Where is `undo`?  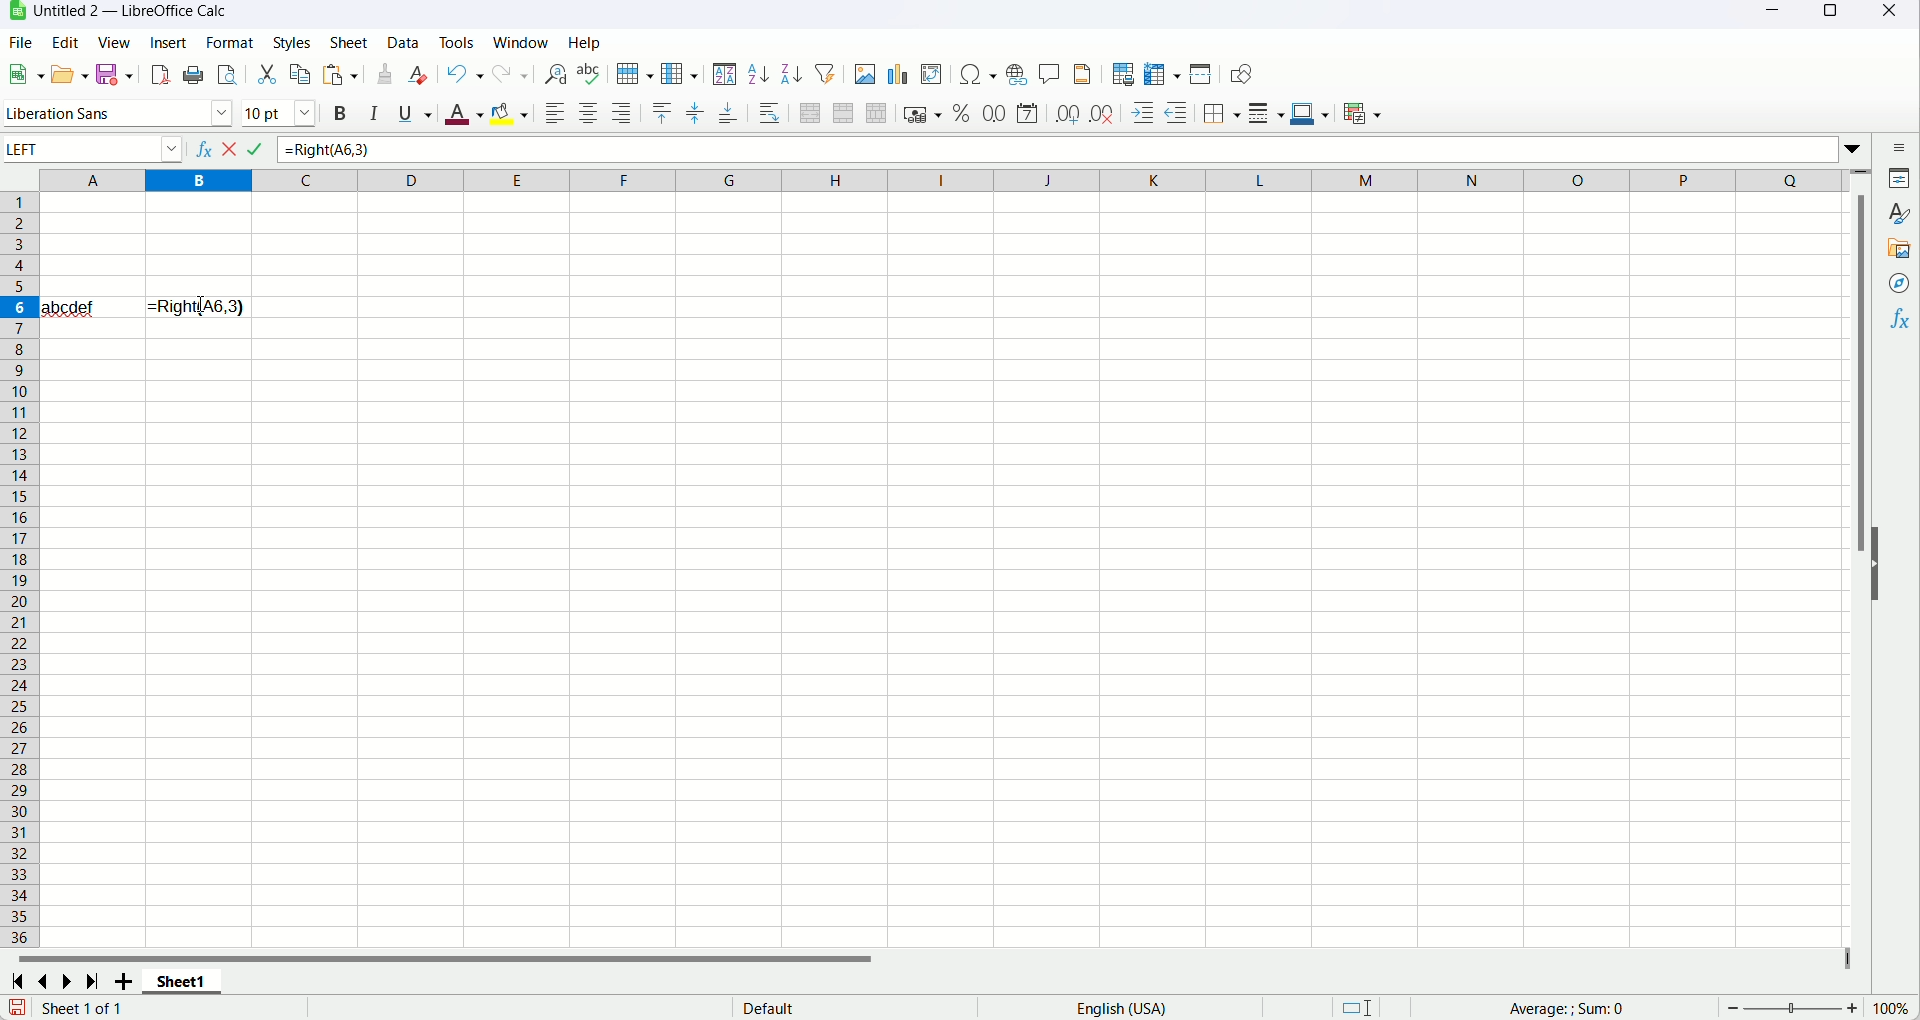 undo is located at coordinates (465, 76).